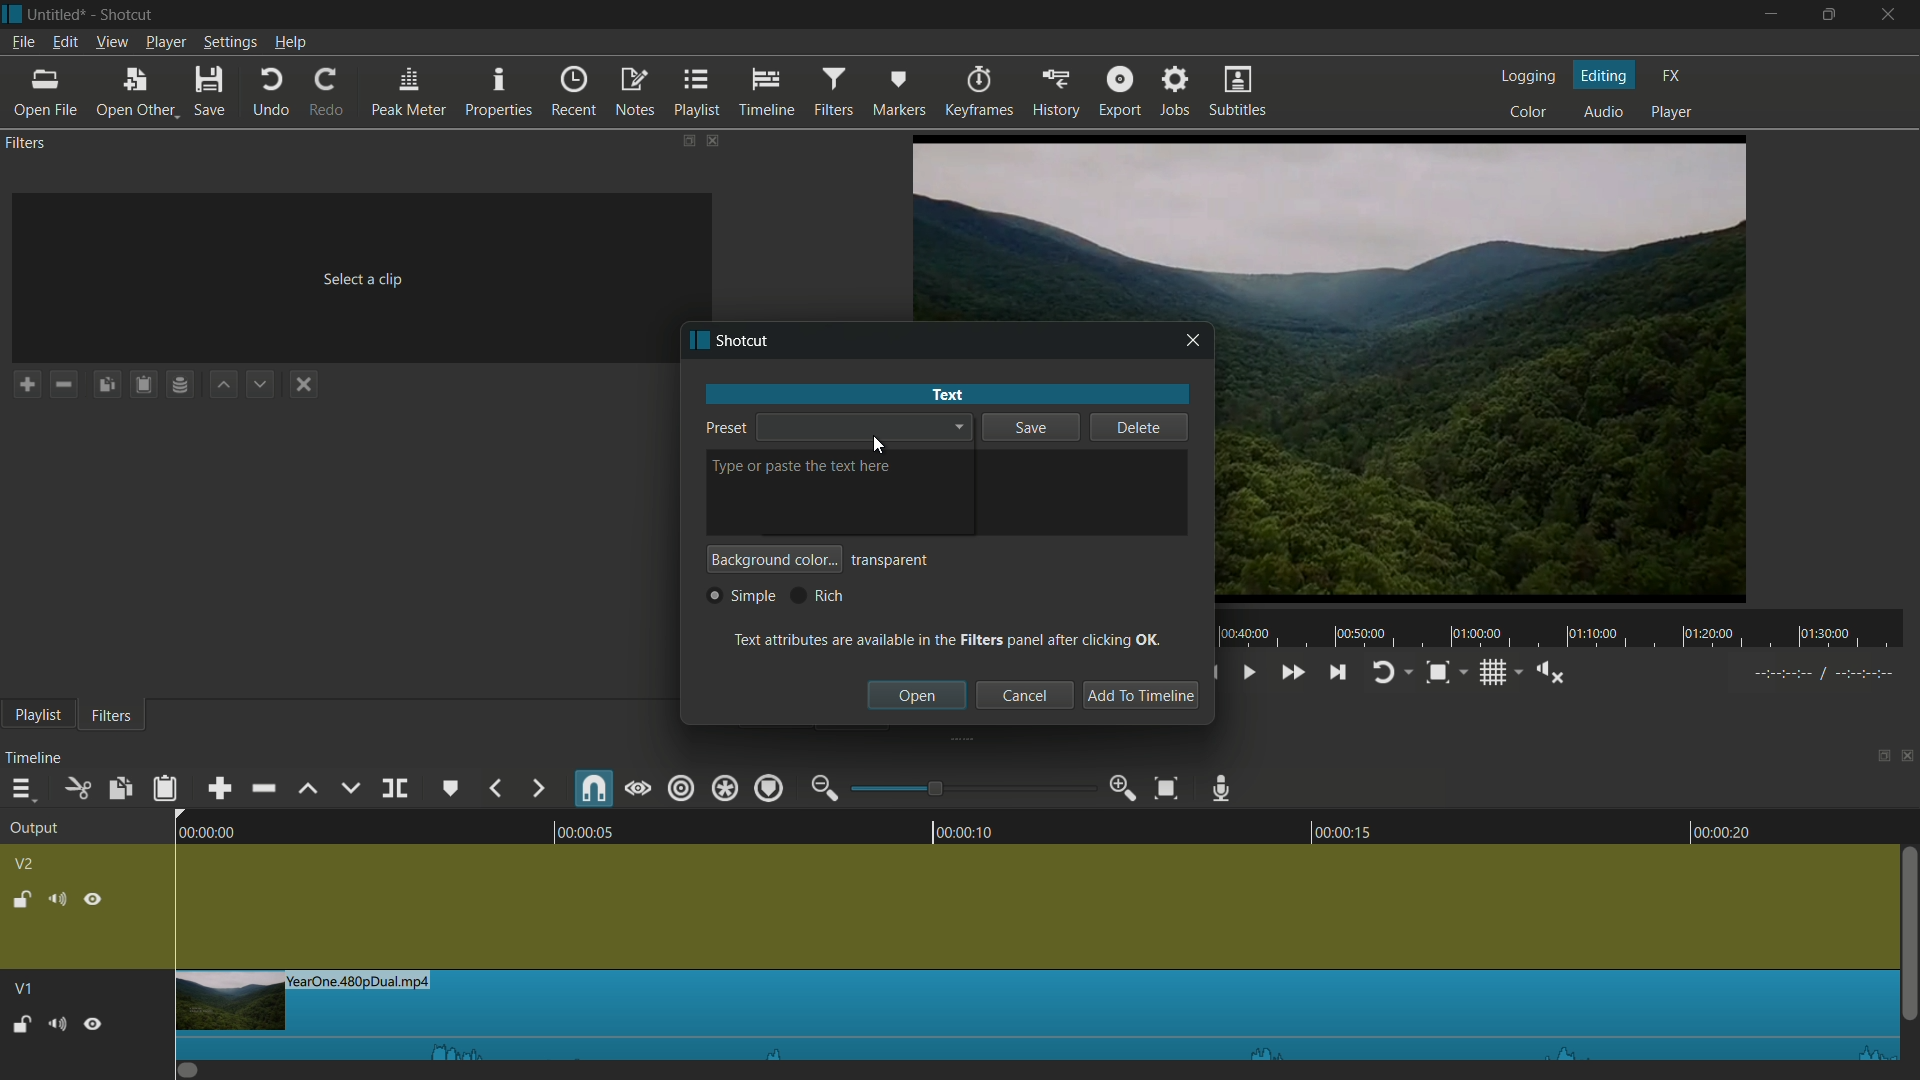  Describe the element at coordinates (974, 789) in the screenshot. I see `adjustment bar` at that location.